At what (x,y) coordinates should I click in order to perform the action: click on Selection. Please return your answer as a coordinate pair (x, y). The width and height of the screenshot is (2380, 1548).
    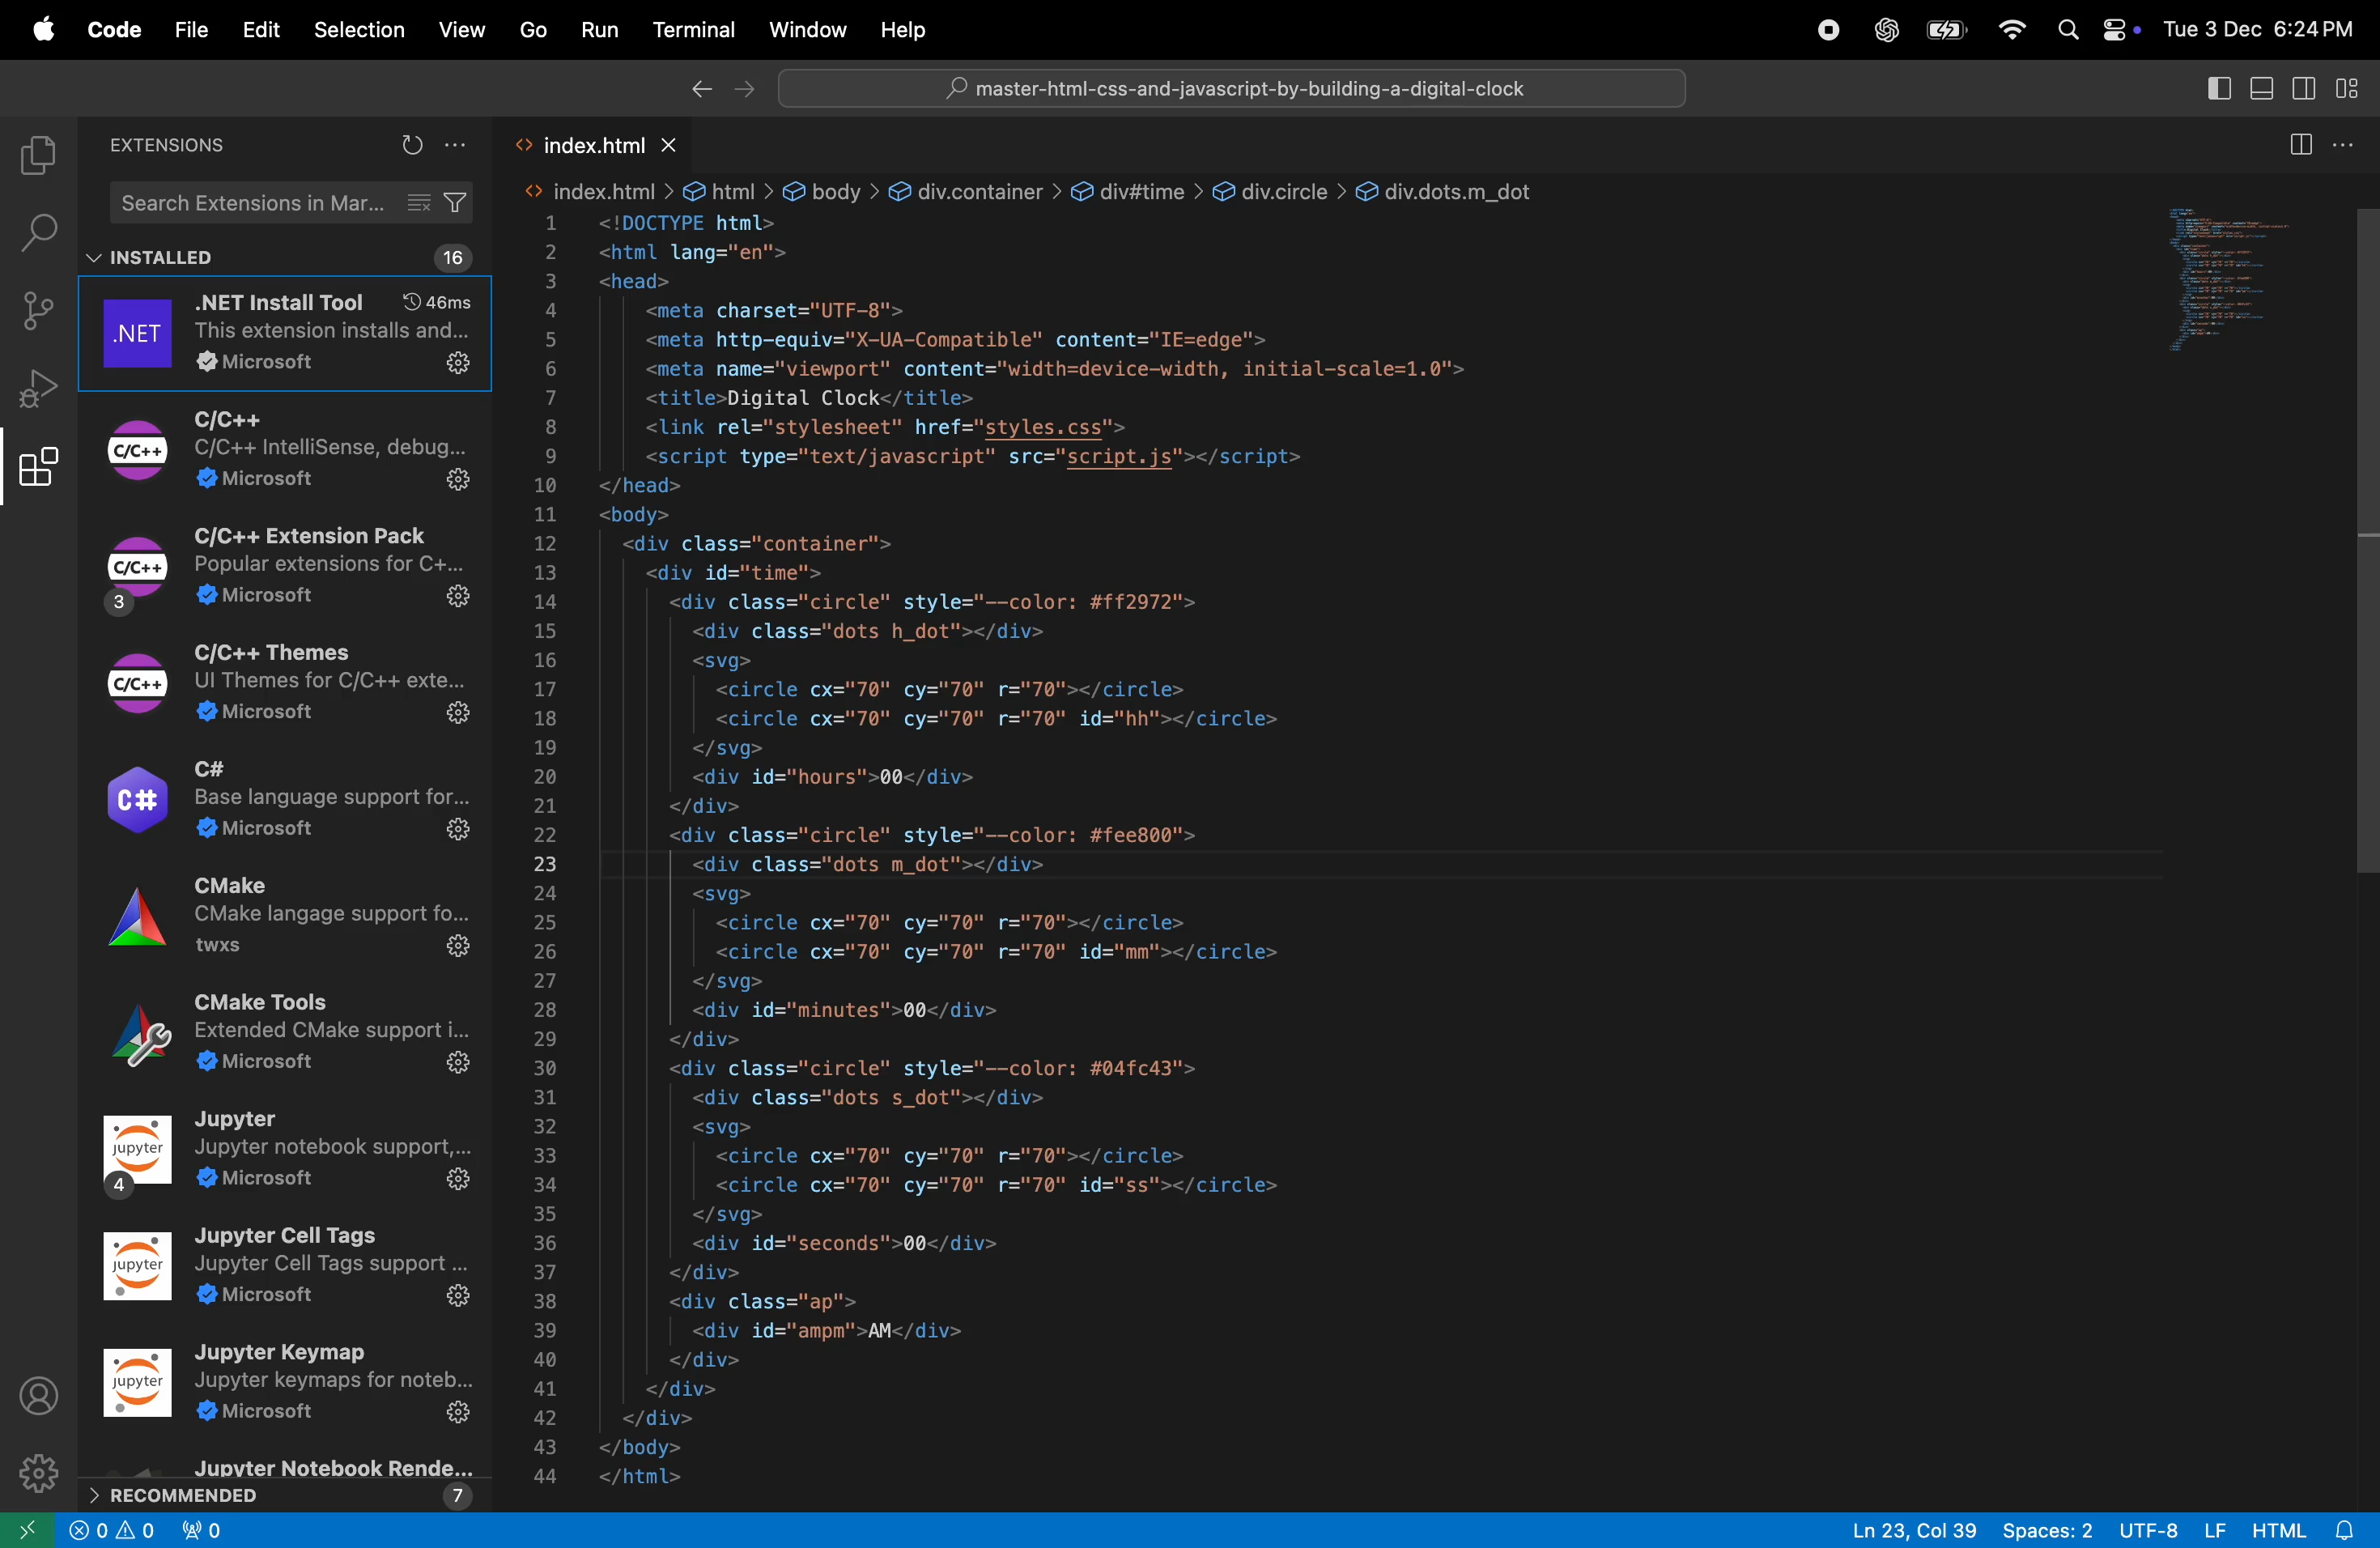
    Looking at the image, I should click on (356, 31).